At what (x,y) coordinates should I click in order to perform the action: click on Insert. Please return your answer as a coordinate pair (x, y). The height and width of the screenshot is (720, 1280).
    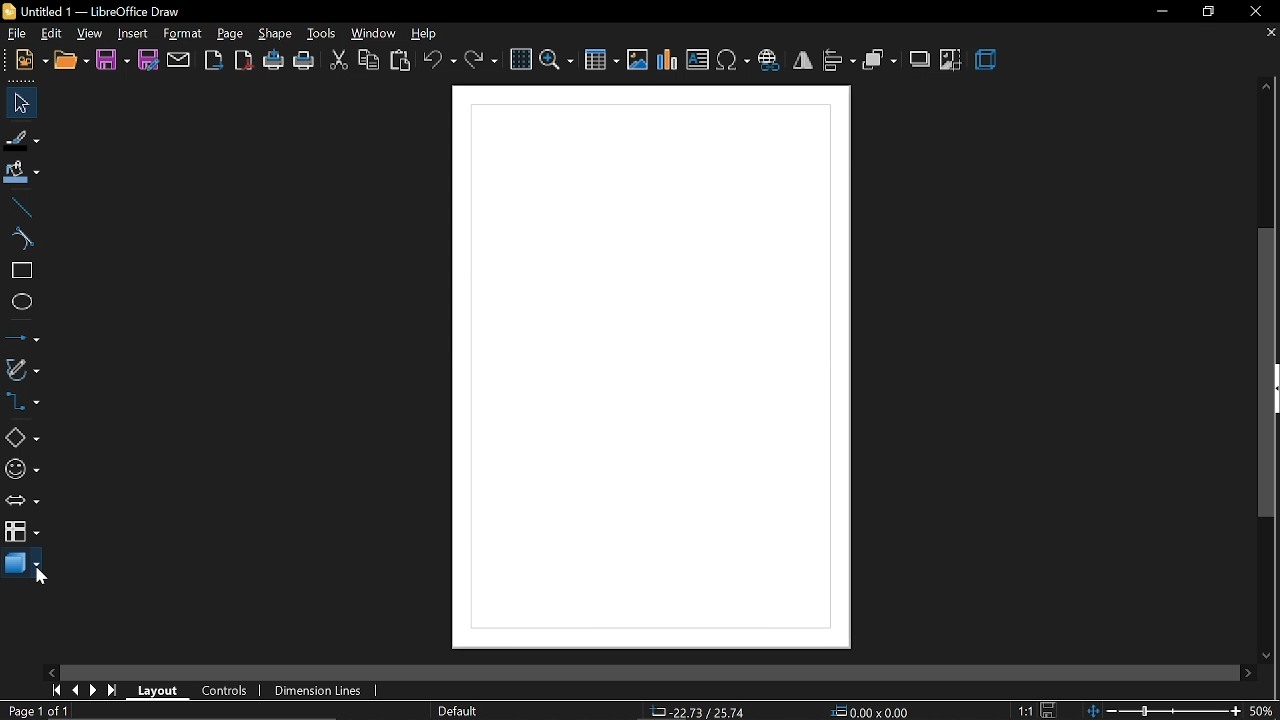
    Looking at the image, I should click on (133, 34).